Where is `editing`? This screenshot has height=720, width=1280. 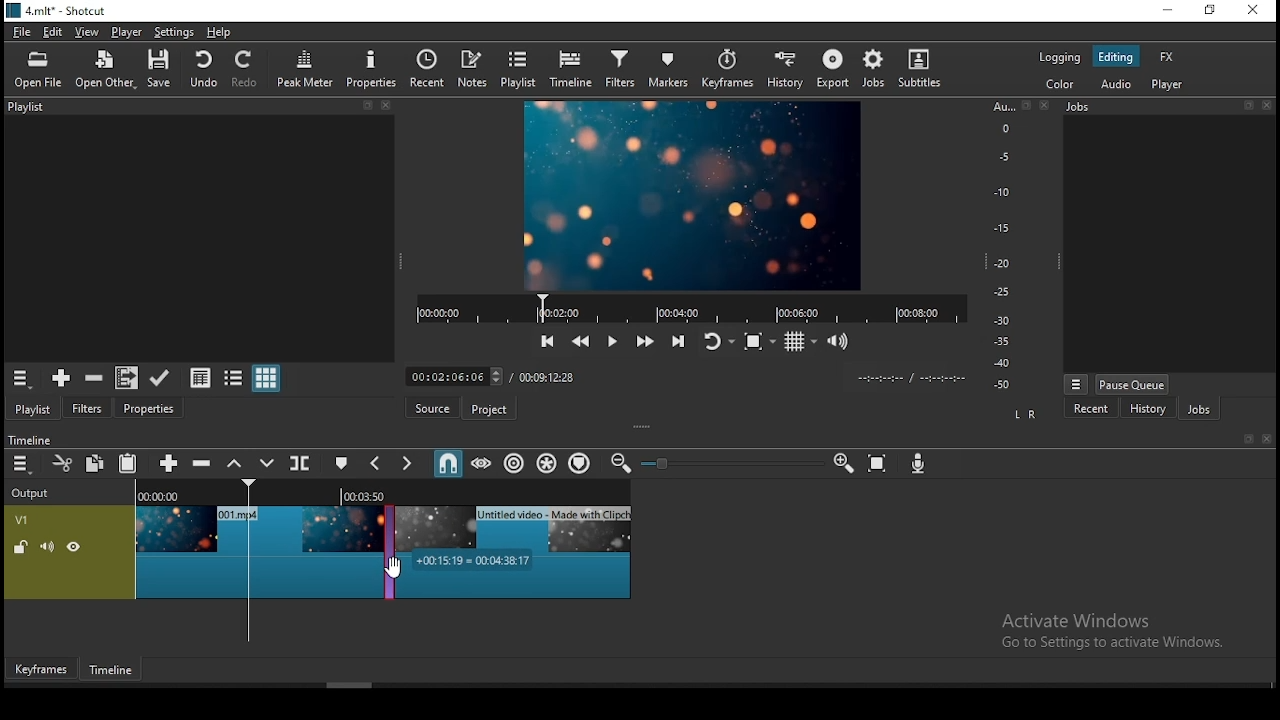 editing is located at coordinates (1115, 56).